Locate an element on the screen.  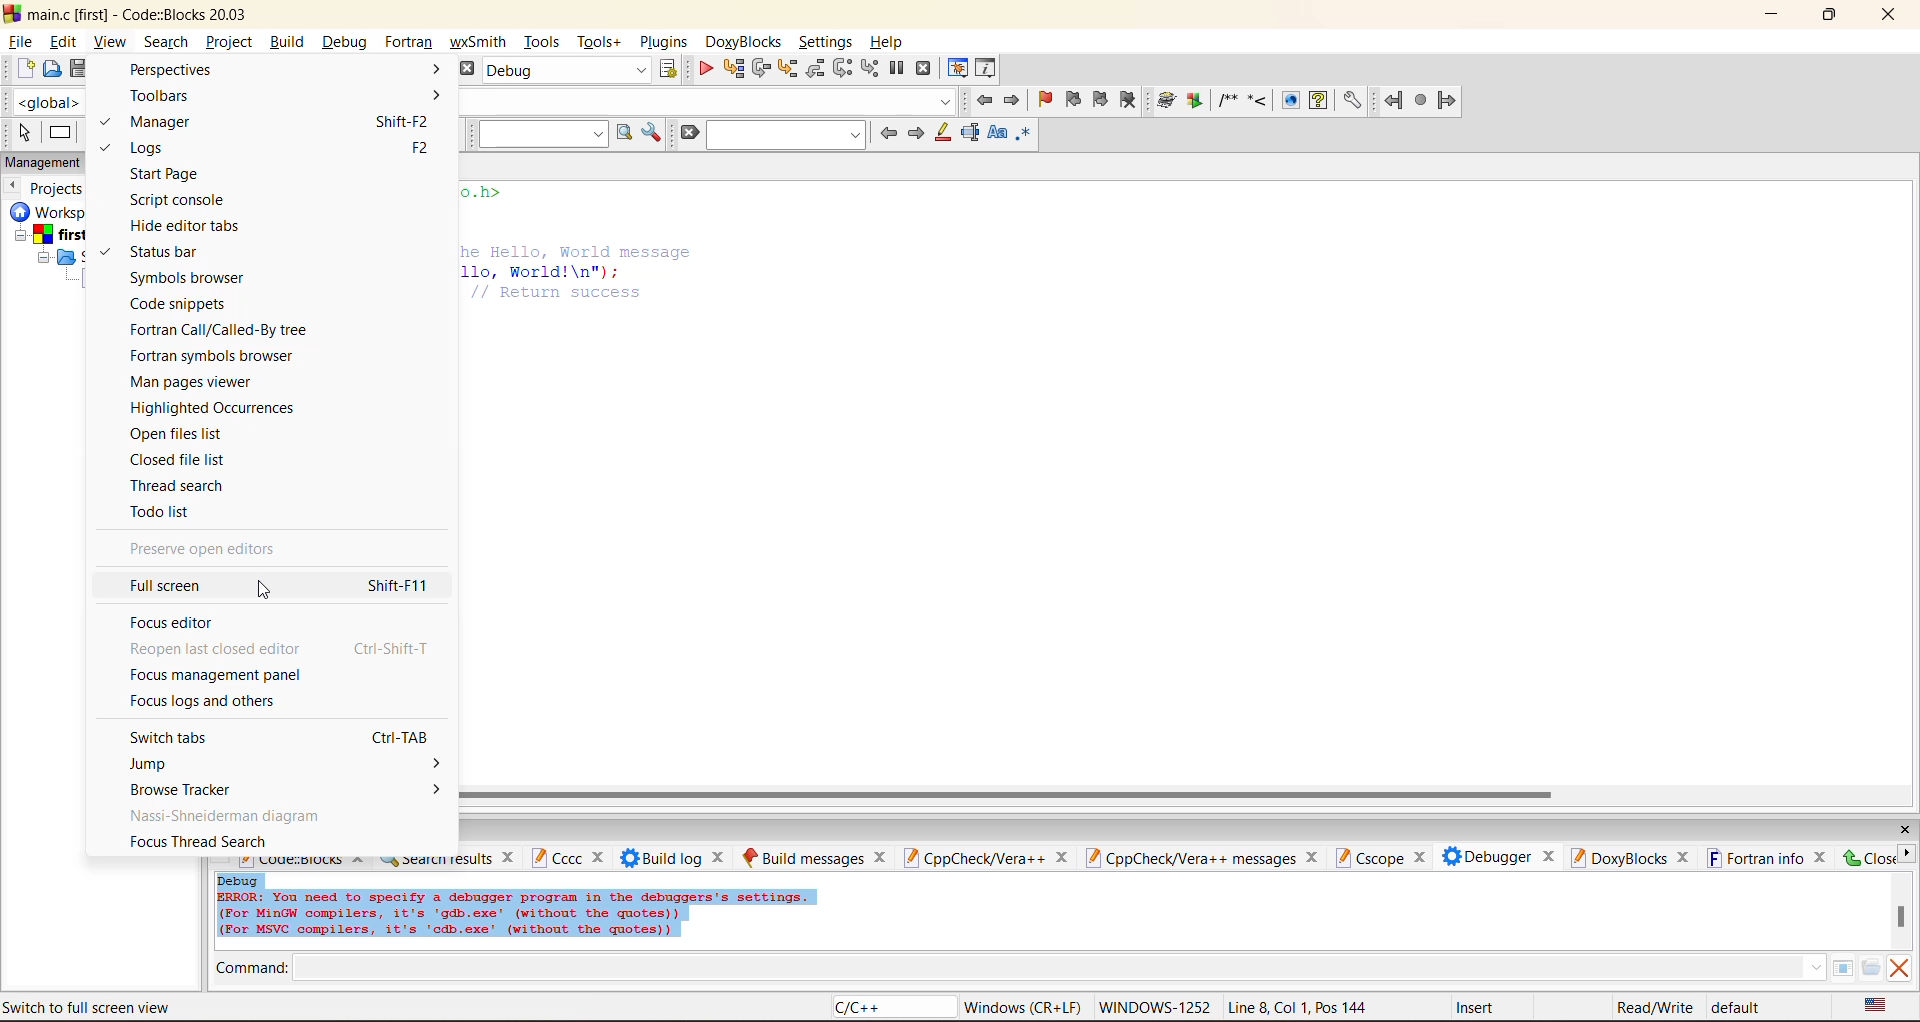
toolbars is located at coordinates (168, 96).